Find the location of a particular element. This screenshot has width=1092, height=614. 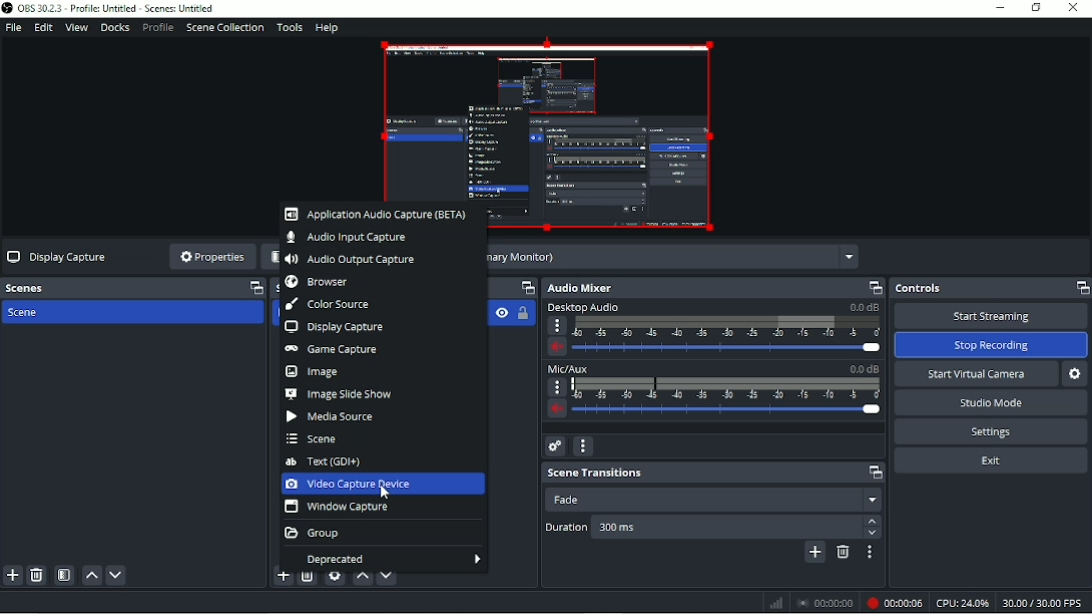

Scene is located at coordinates (312, 439).